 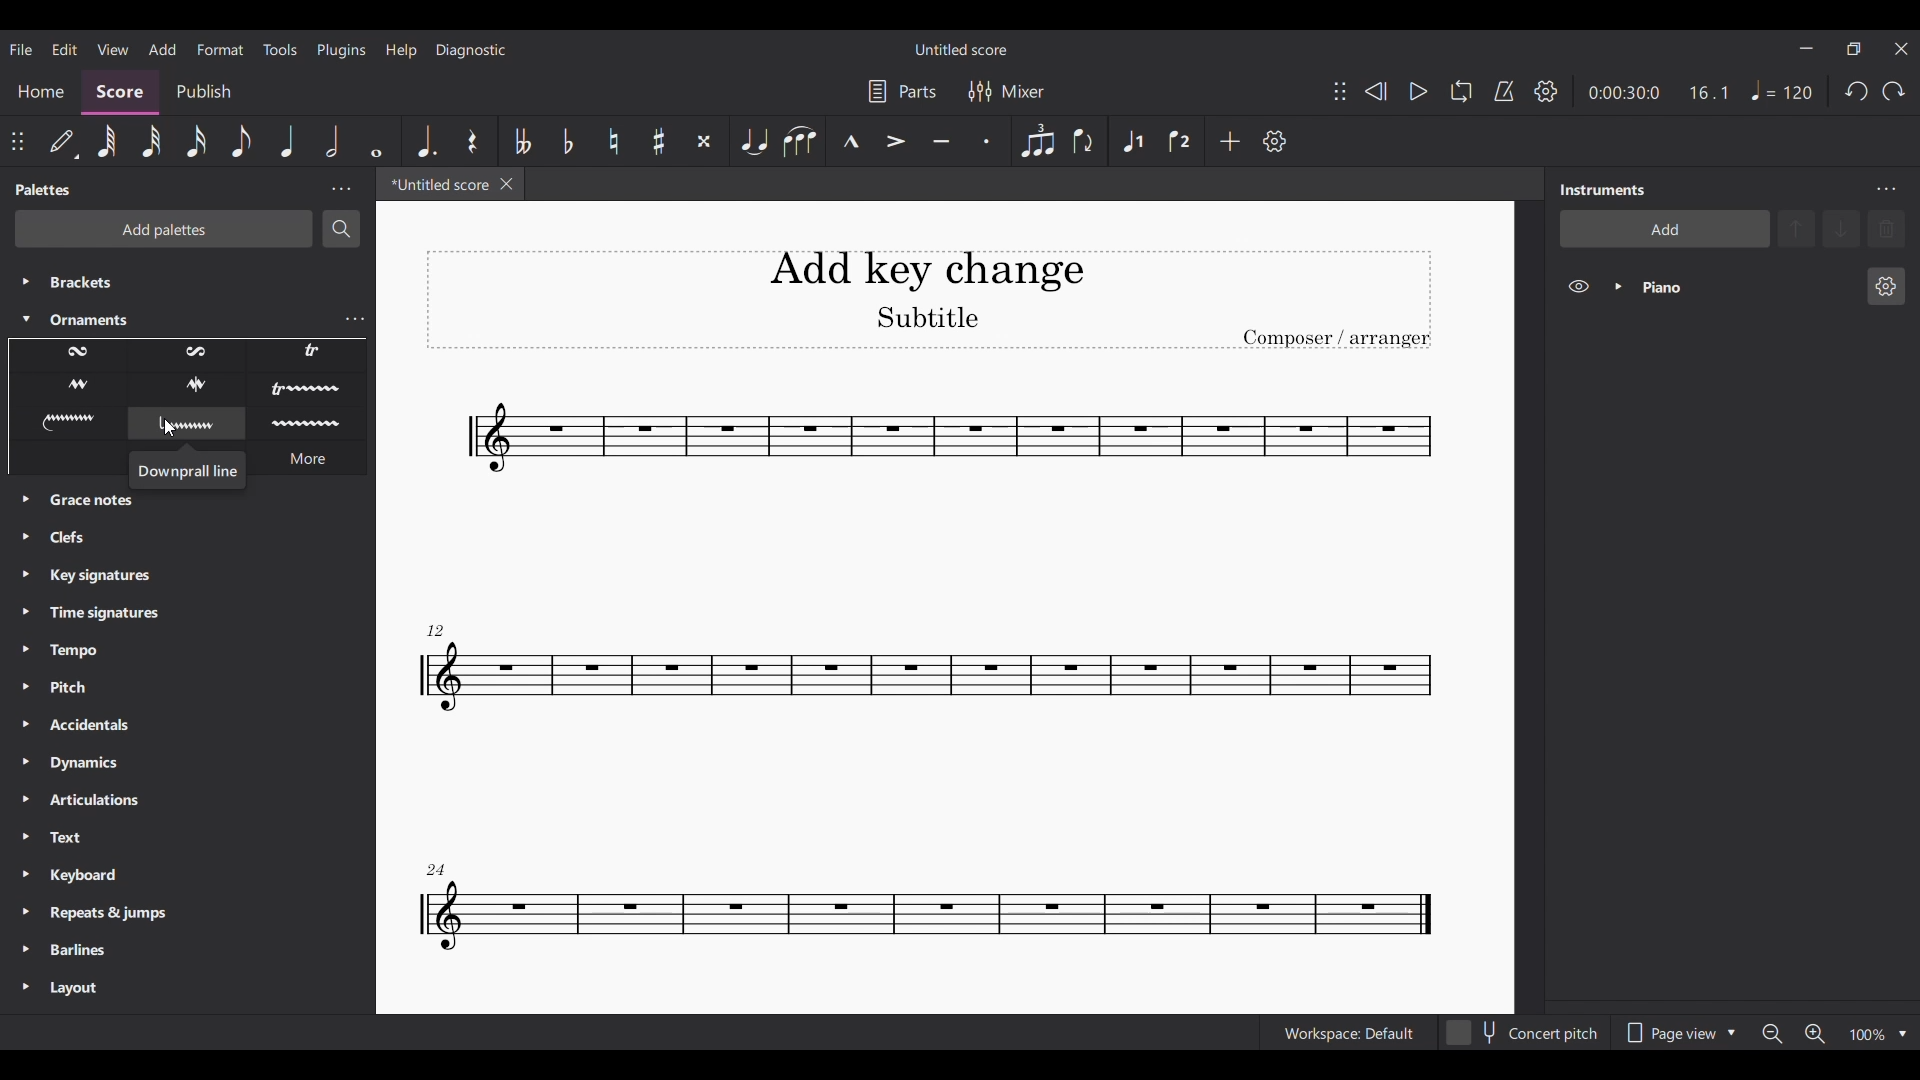 I want to click on Half note, so click(x=334, y=140).